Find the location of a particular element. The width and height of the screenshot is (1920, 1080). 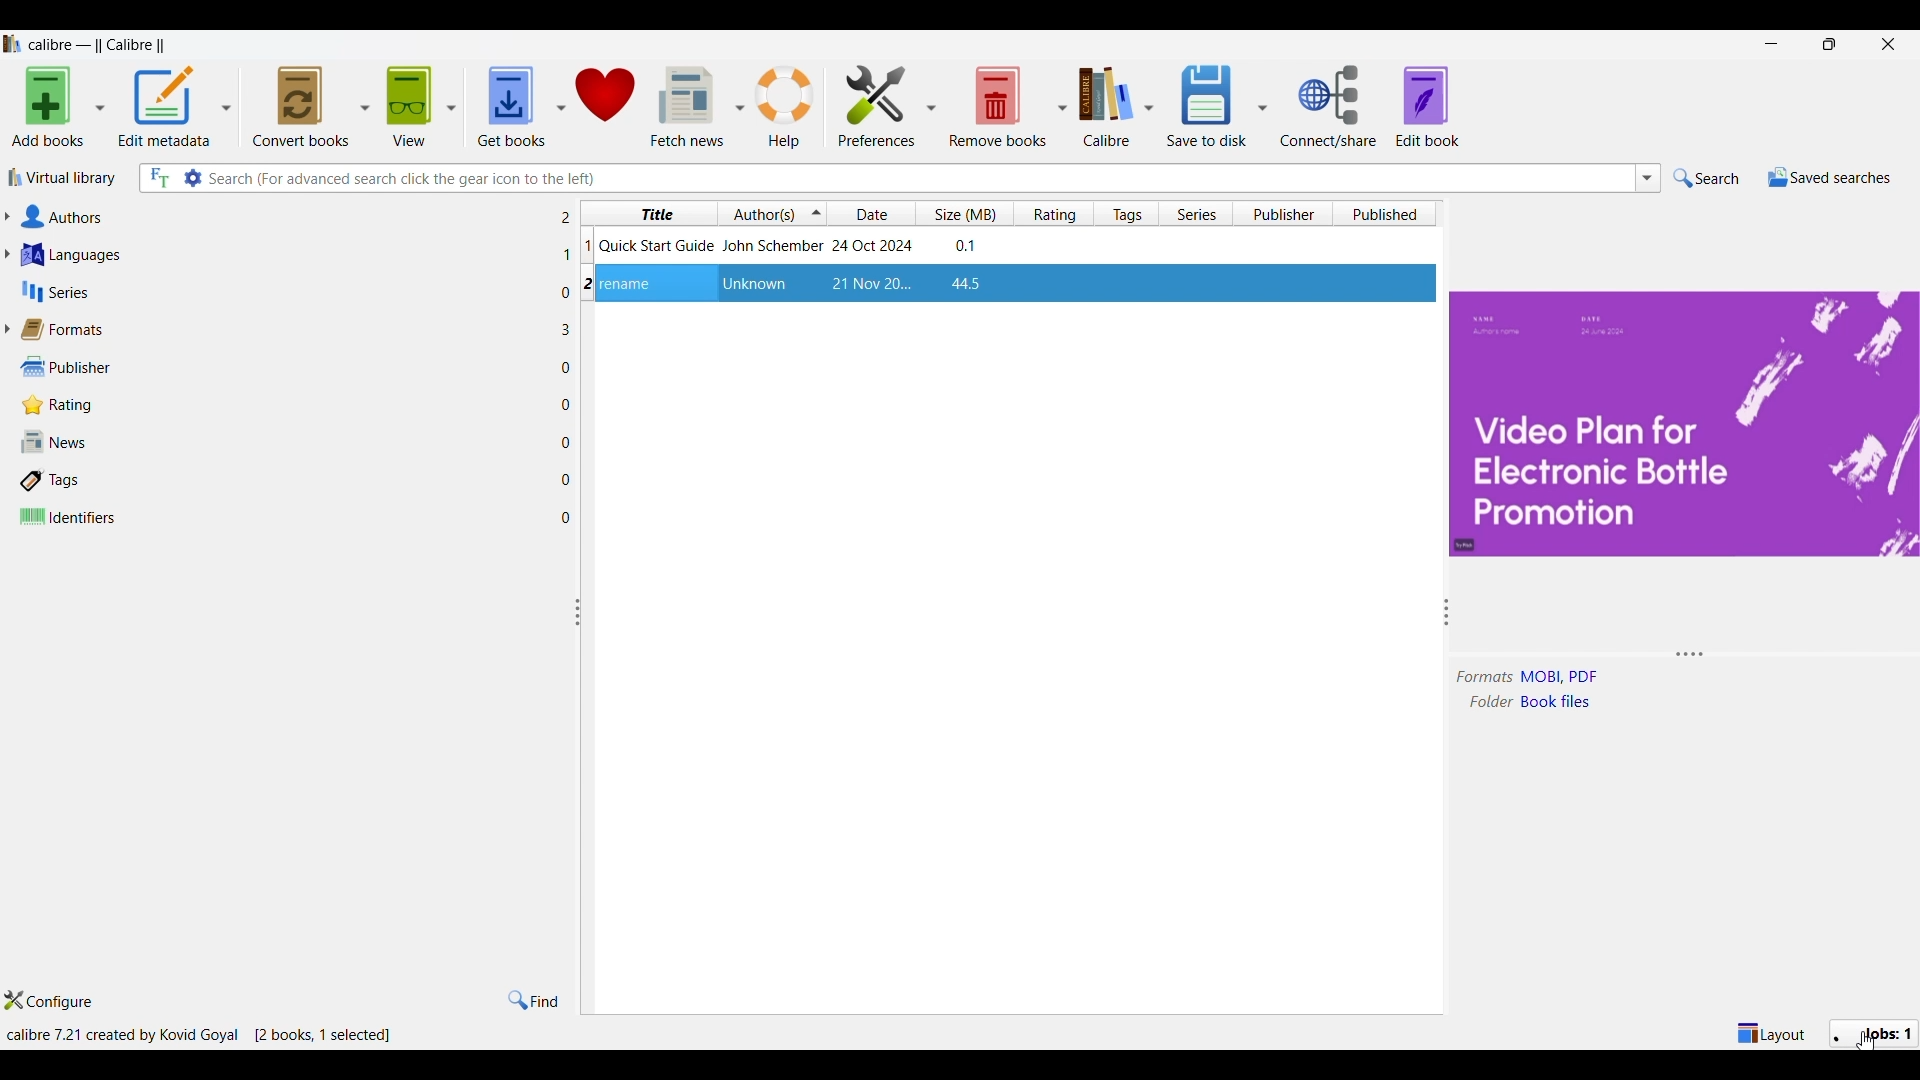

Calibre is located at coordinates (1109, 107).